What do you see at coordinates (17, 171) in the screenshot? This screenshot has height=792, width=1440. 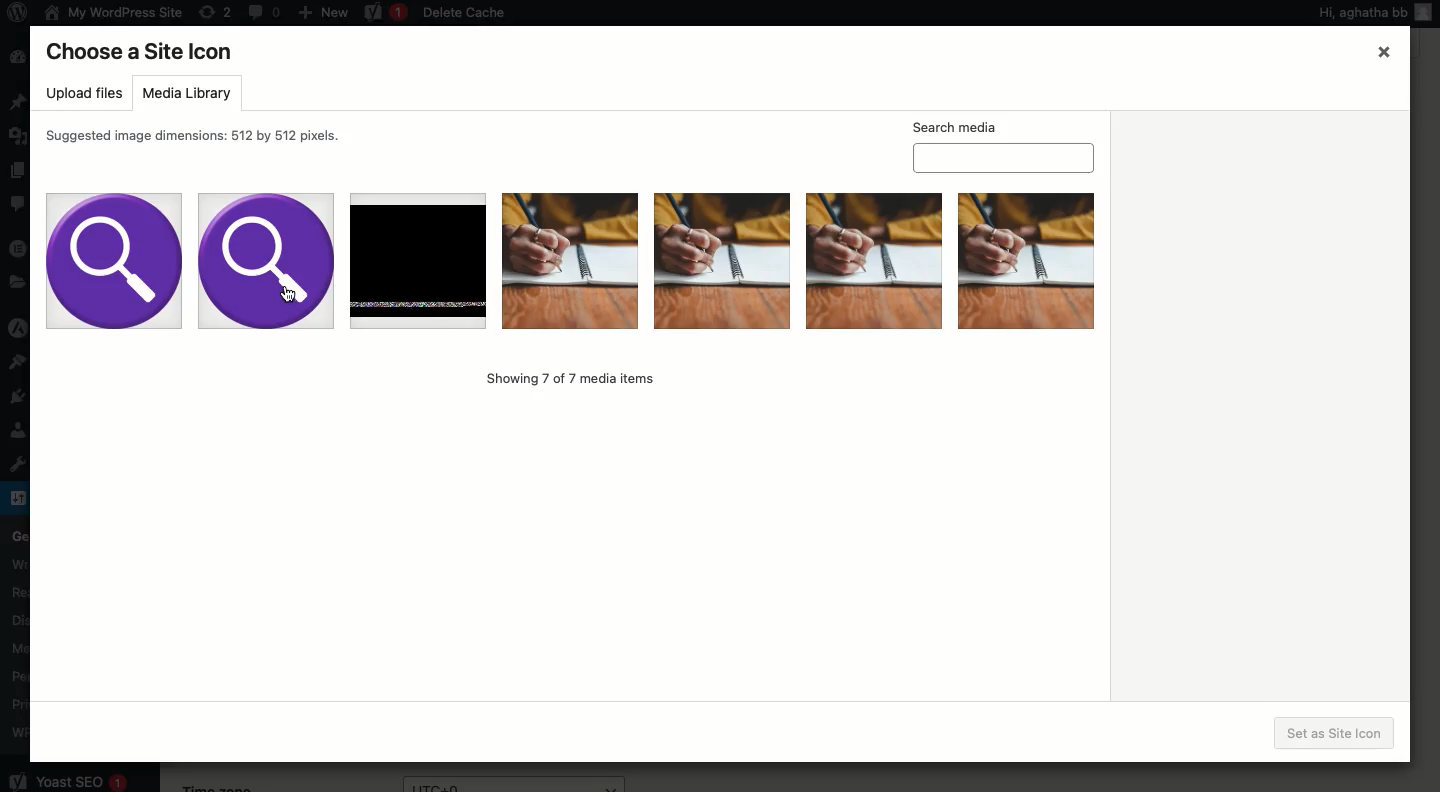 I see `Pages` at bounding box center [17, 171].